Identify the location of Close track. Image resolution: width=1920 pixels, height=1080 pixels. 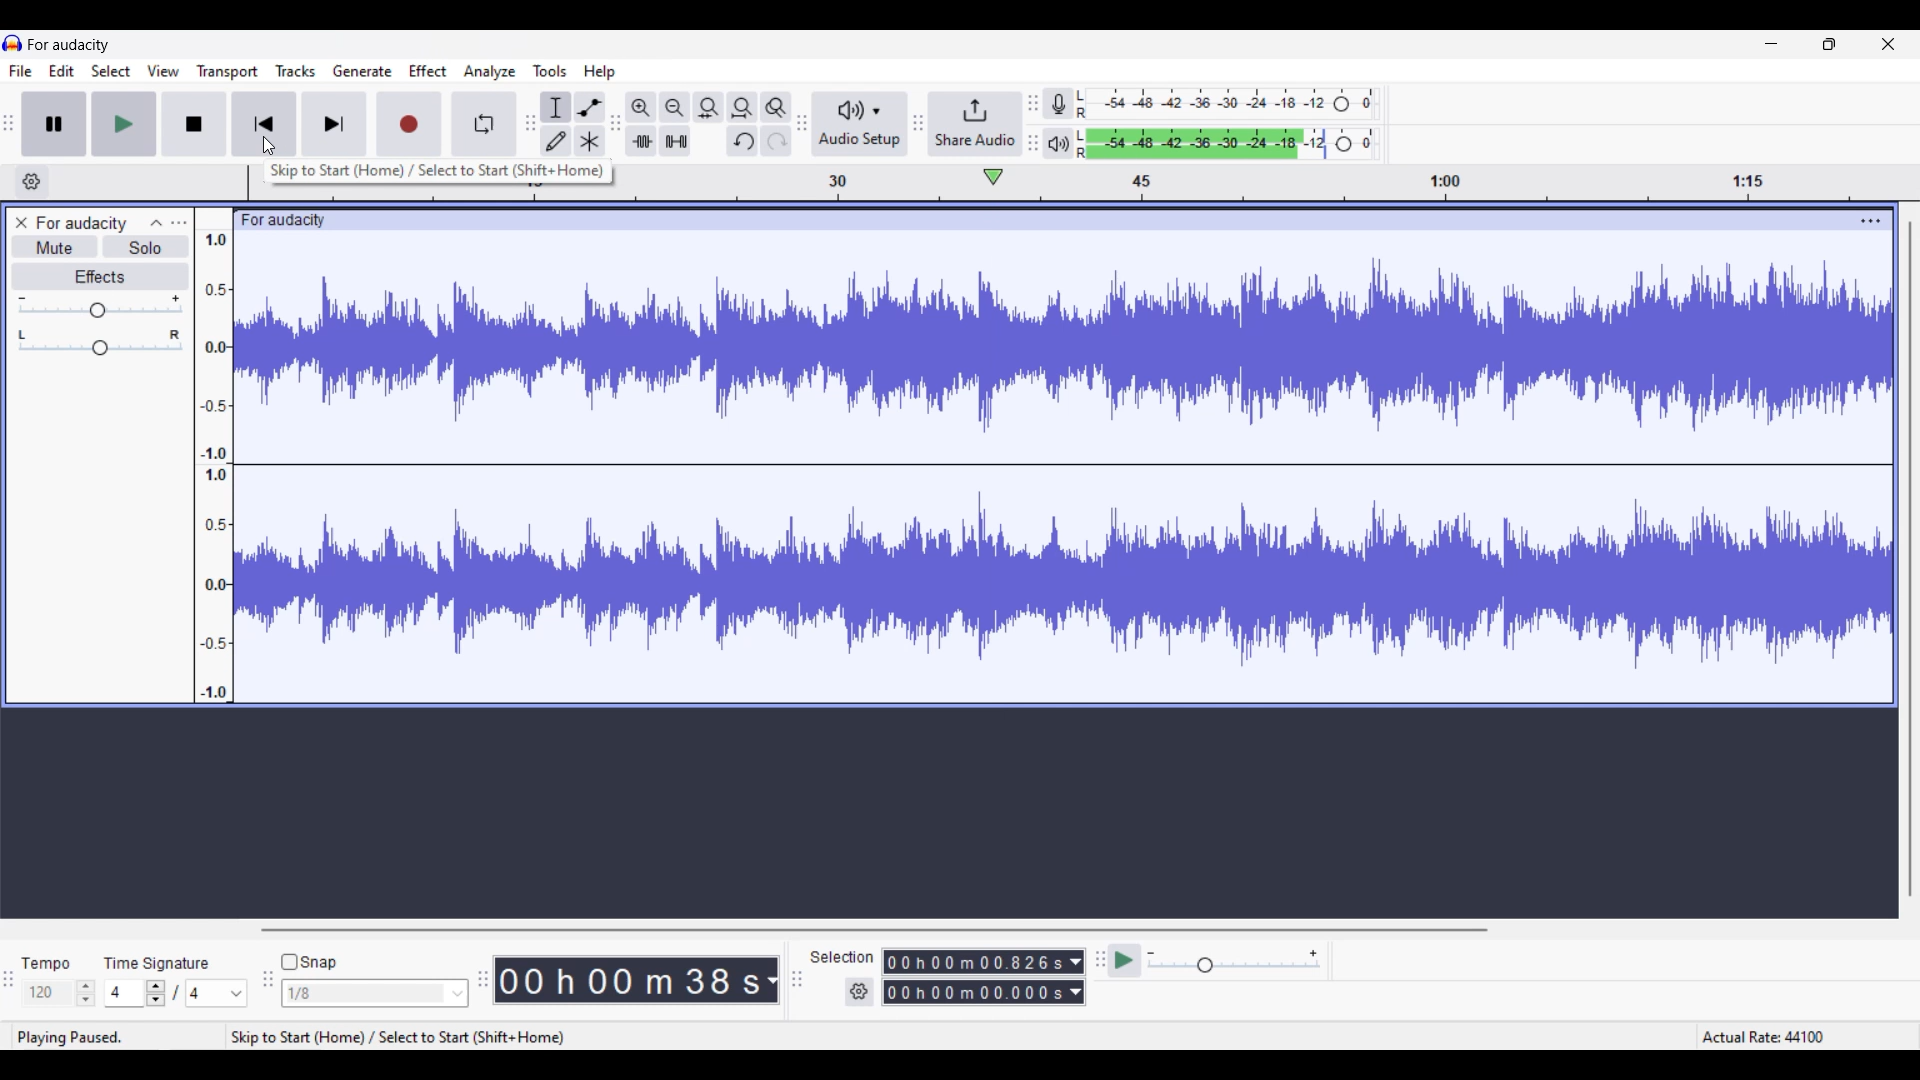
(22, 223).